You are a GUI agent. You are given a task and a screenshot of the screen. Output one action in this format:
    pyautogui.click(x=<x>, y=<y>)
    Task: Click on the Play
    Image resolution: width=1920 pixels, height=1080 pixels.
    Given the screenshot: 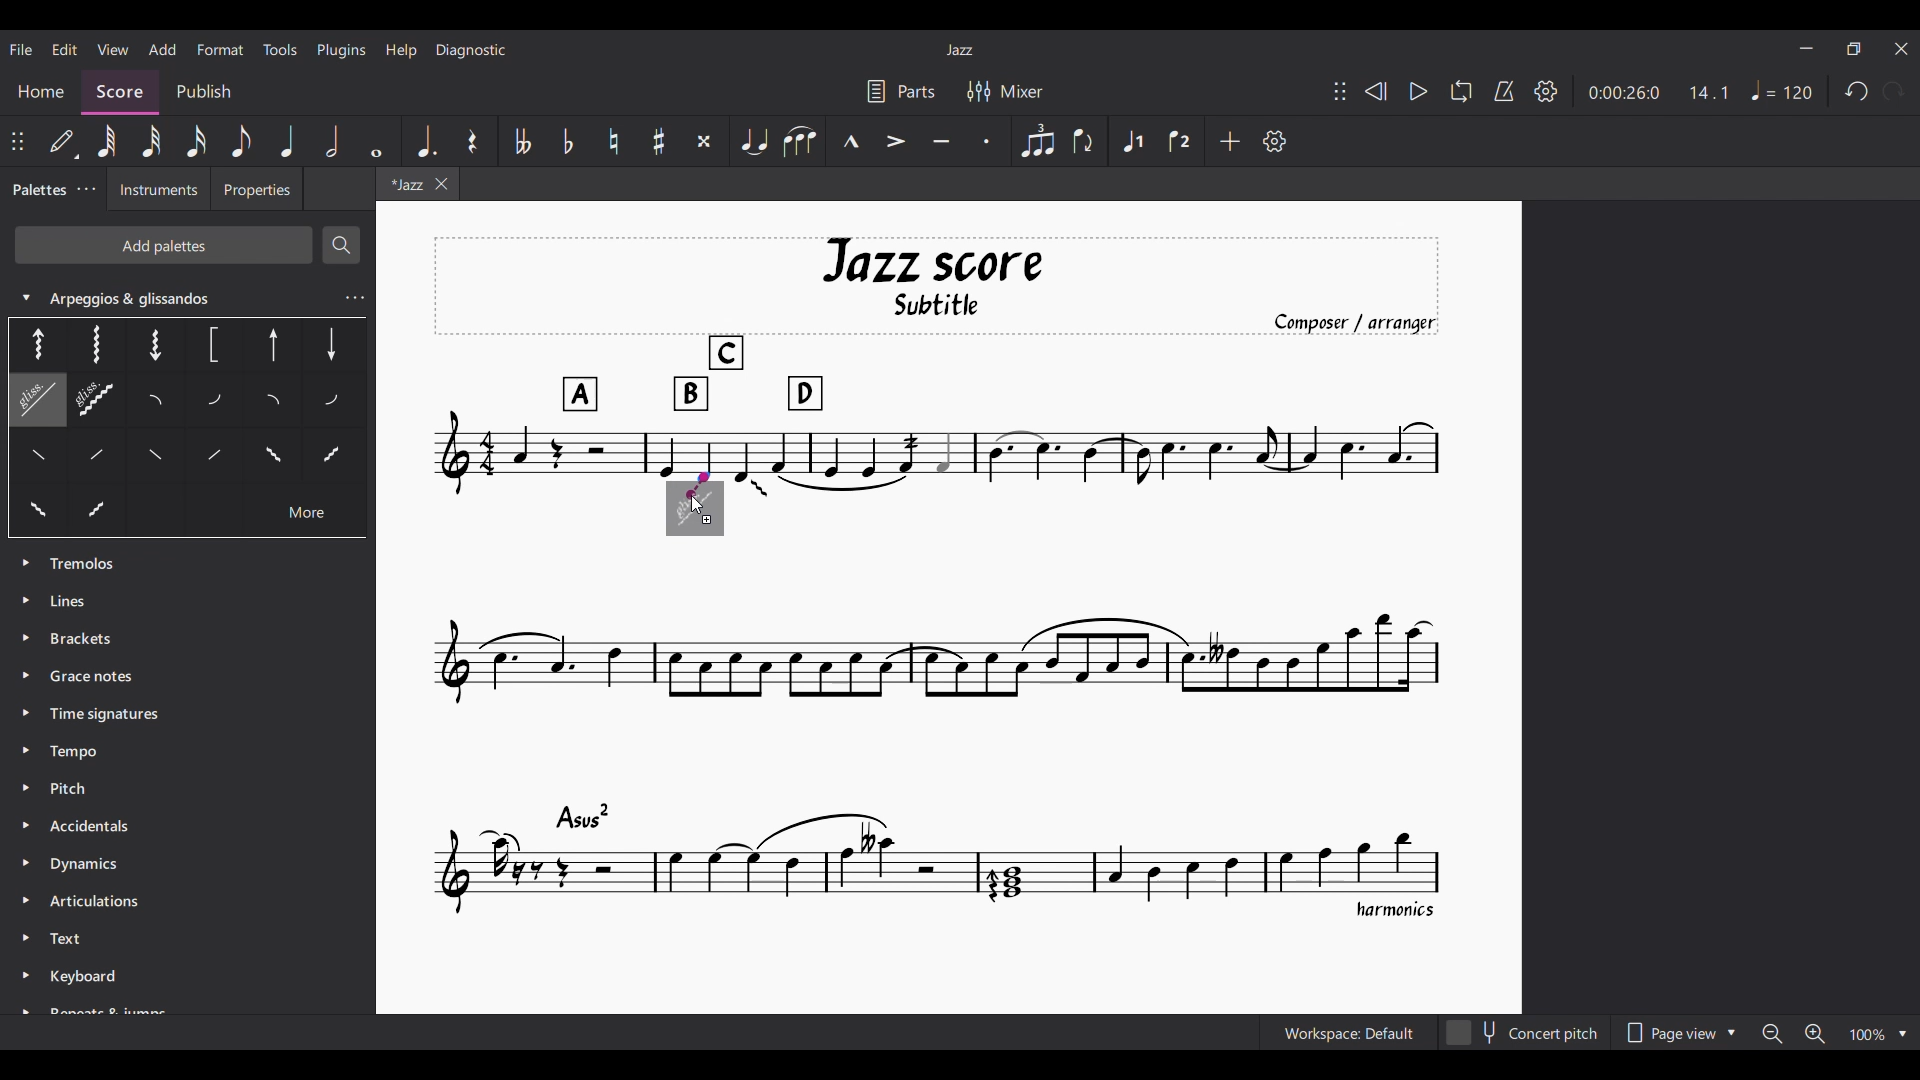 What is the action you would take?
    pyautogui.click(x=1418, y=92)
    